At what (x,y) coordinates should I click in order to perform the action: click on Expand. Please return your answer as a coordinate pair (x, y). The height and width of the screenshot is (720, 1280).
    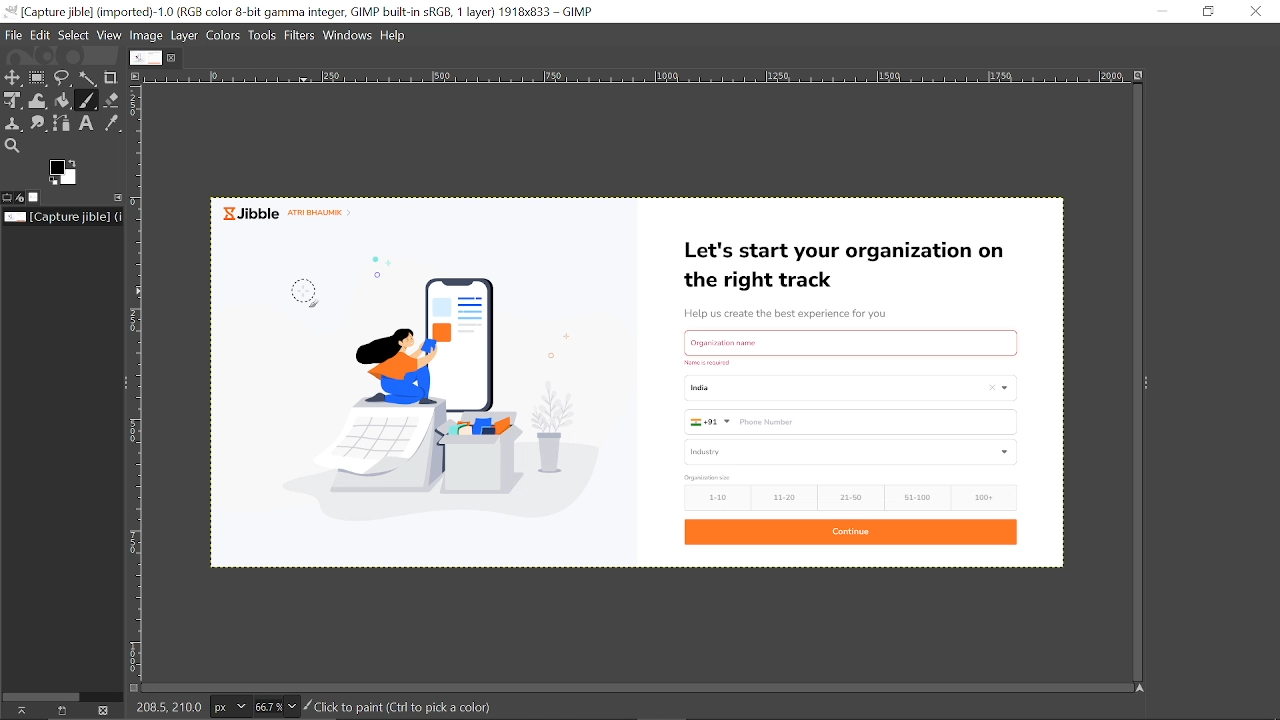
    Looking at the image, I should click on (1146, 383).